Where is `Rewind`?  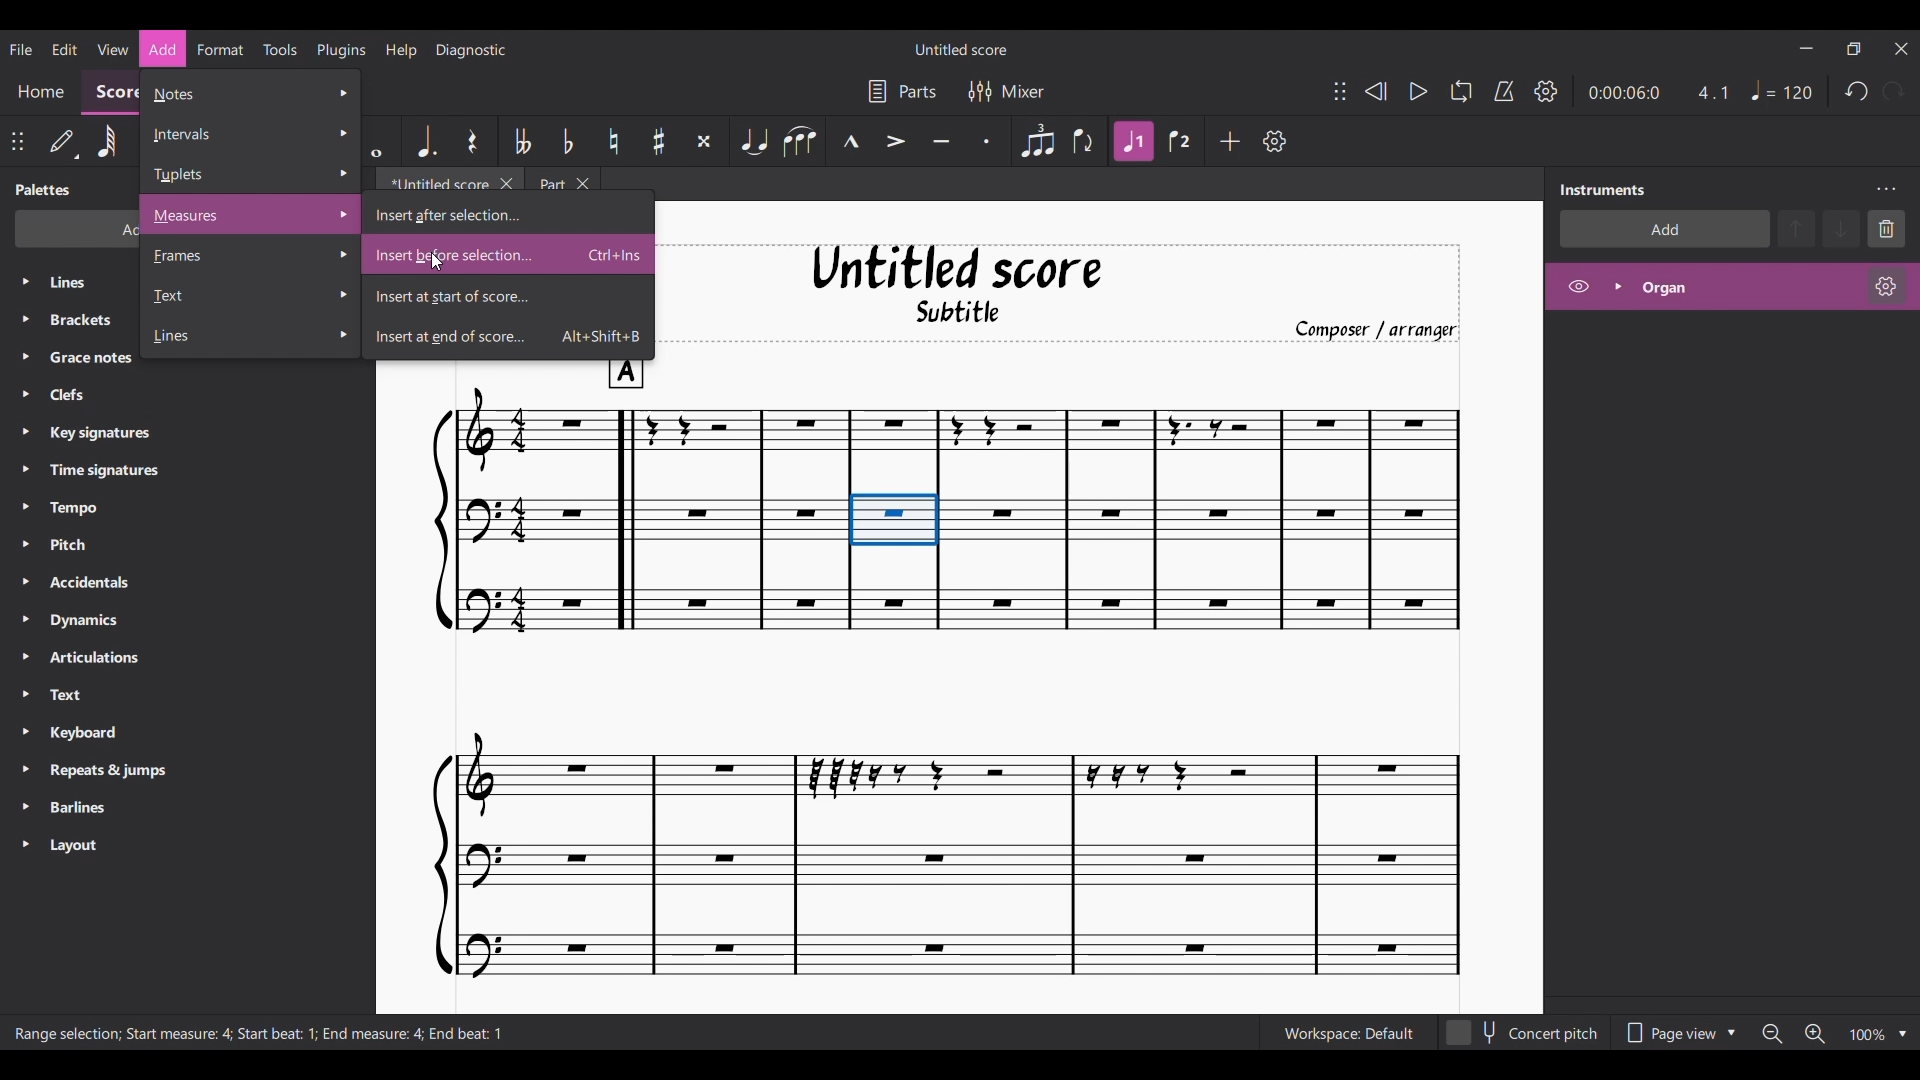 Rewind is located at coordinates (1376, 91).